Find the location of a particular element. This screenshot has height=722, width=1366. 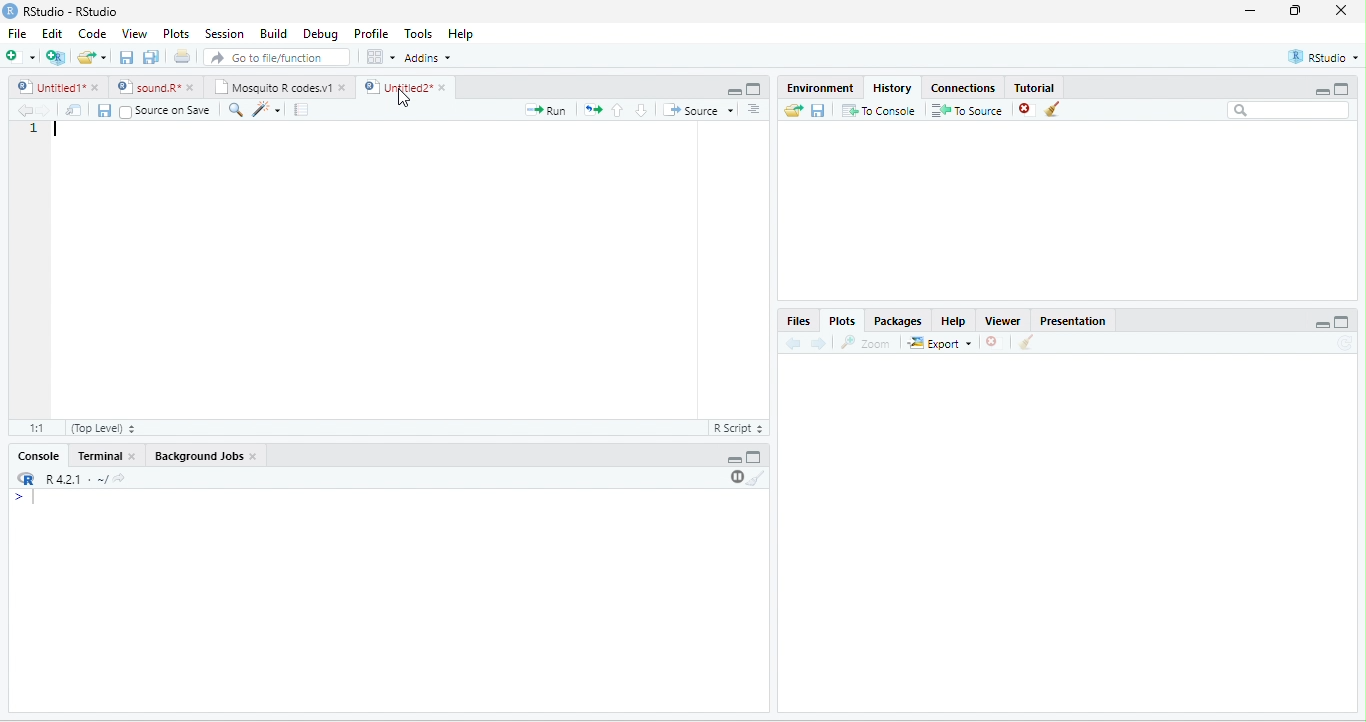

compile report is located at coordinates (301, 109).